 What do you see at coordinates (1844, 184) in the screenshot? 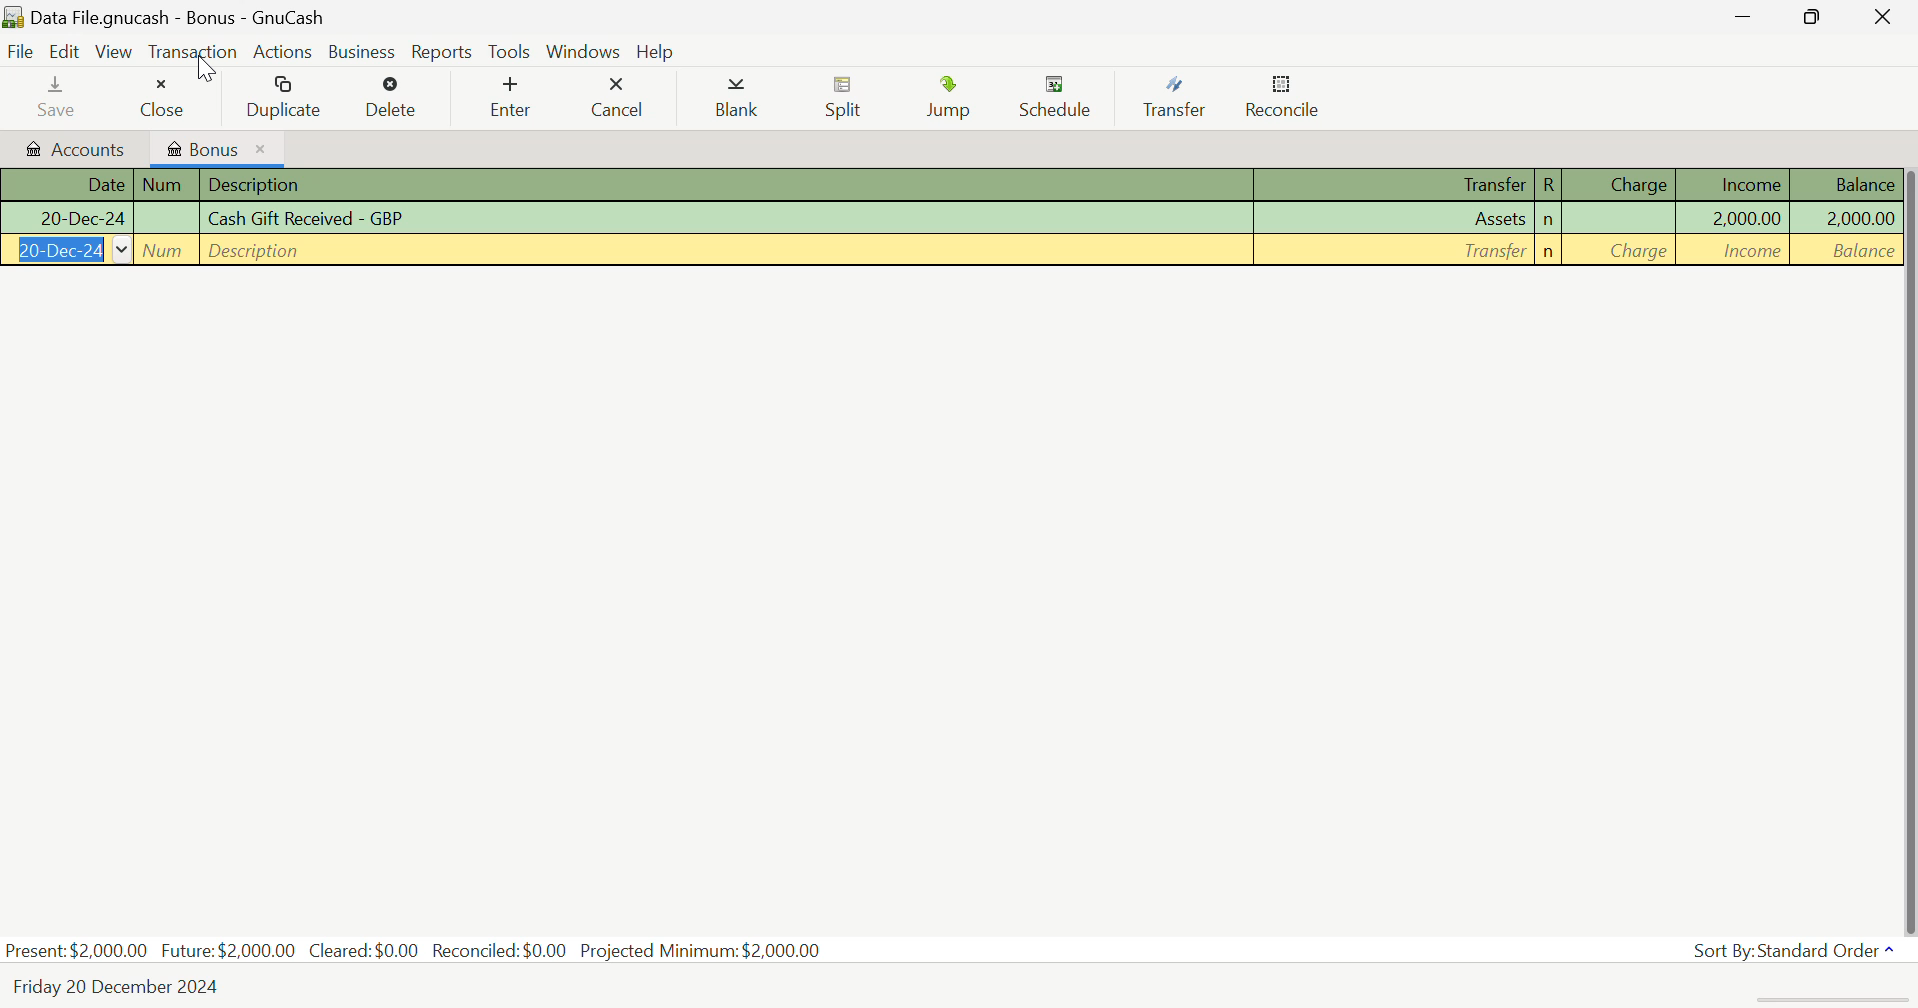
I see `Balance` at bounding box center [1844, 184].